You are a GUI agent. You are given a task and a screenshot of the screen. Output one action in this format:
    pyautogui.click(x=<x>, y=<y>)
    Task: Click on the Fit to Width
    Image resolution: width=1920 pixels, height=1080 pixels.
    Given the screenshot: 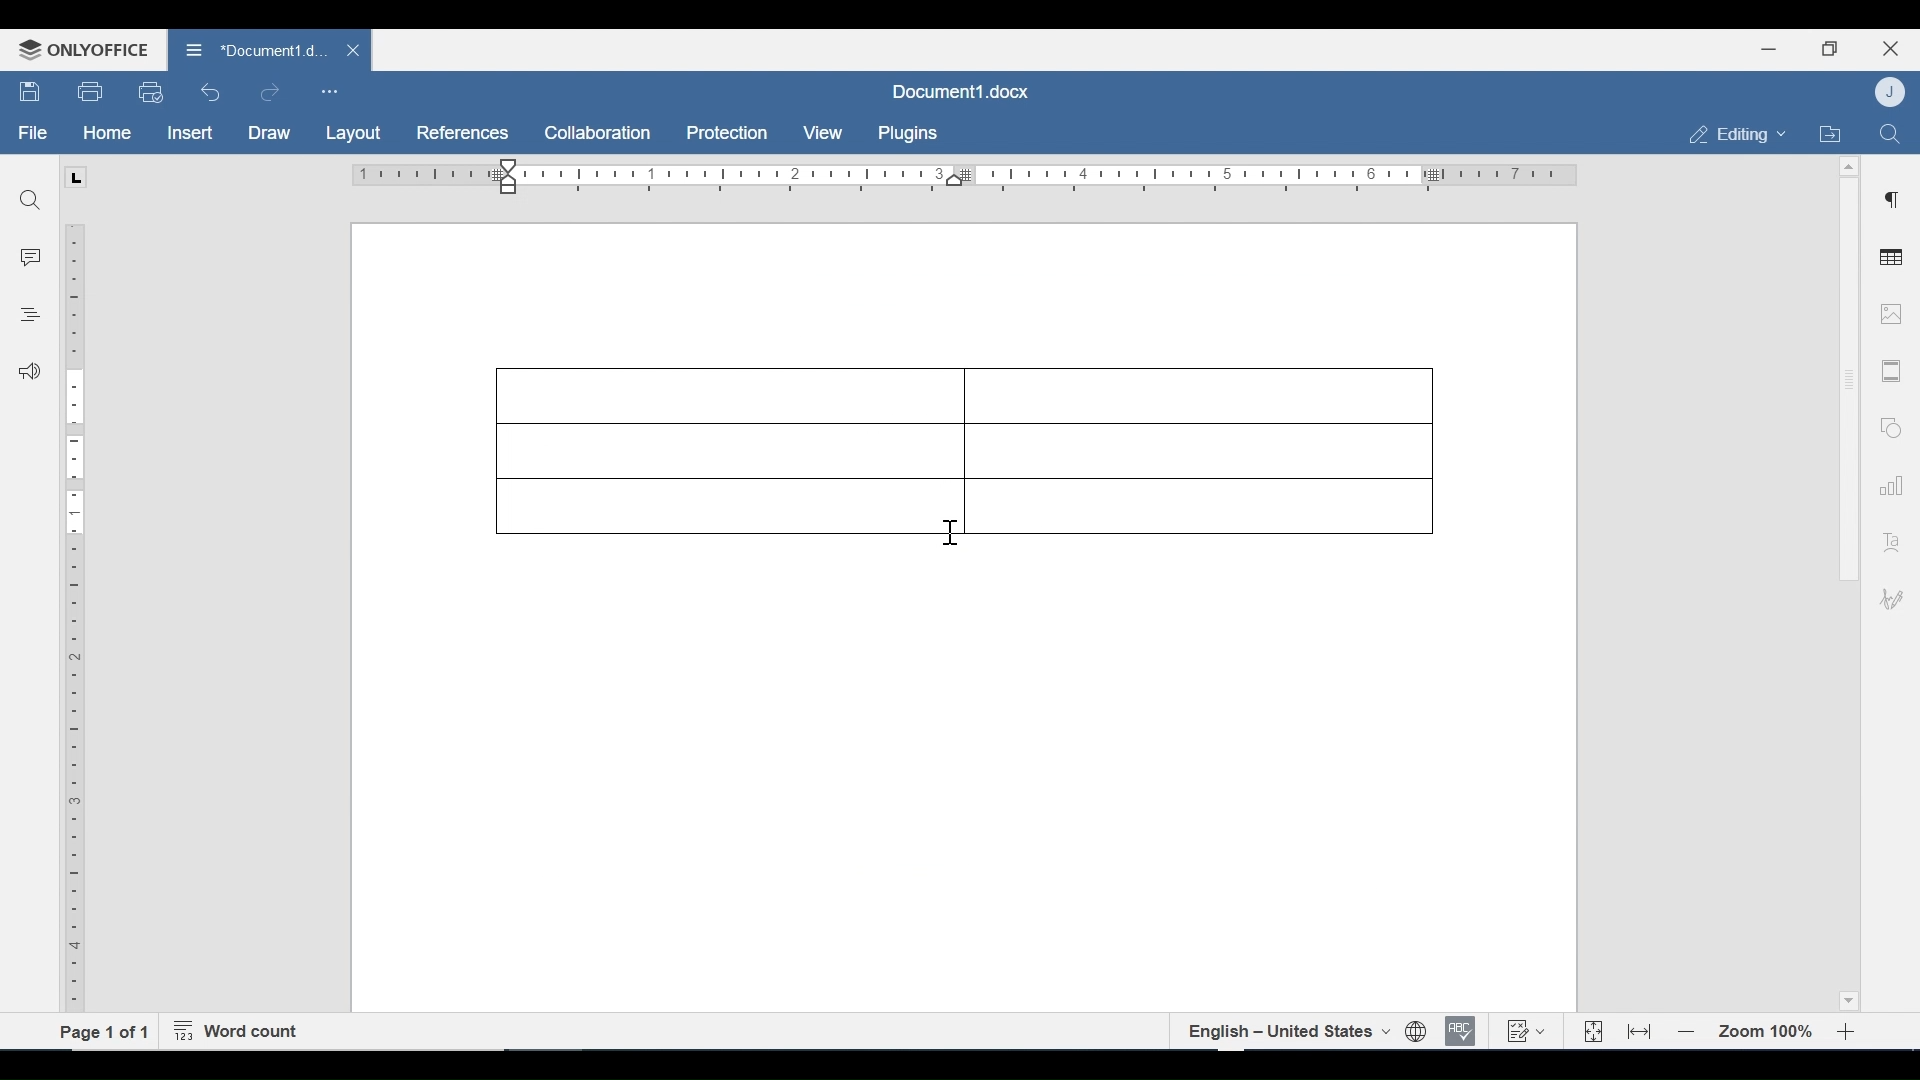 What is the action you would take?
    pyautogui.click(x=1641, y=1030)
    